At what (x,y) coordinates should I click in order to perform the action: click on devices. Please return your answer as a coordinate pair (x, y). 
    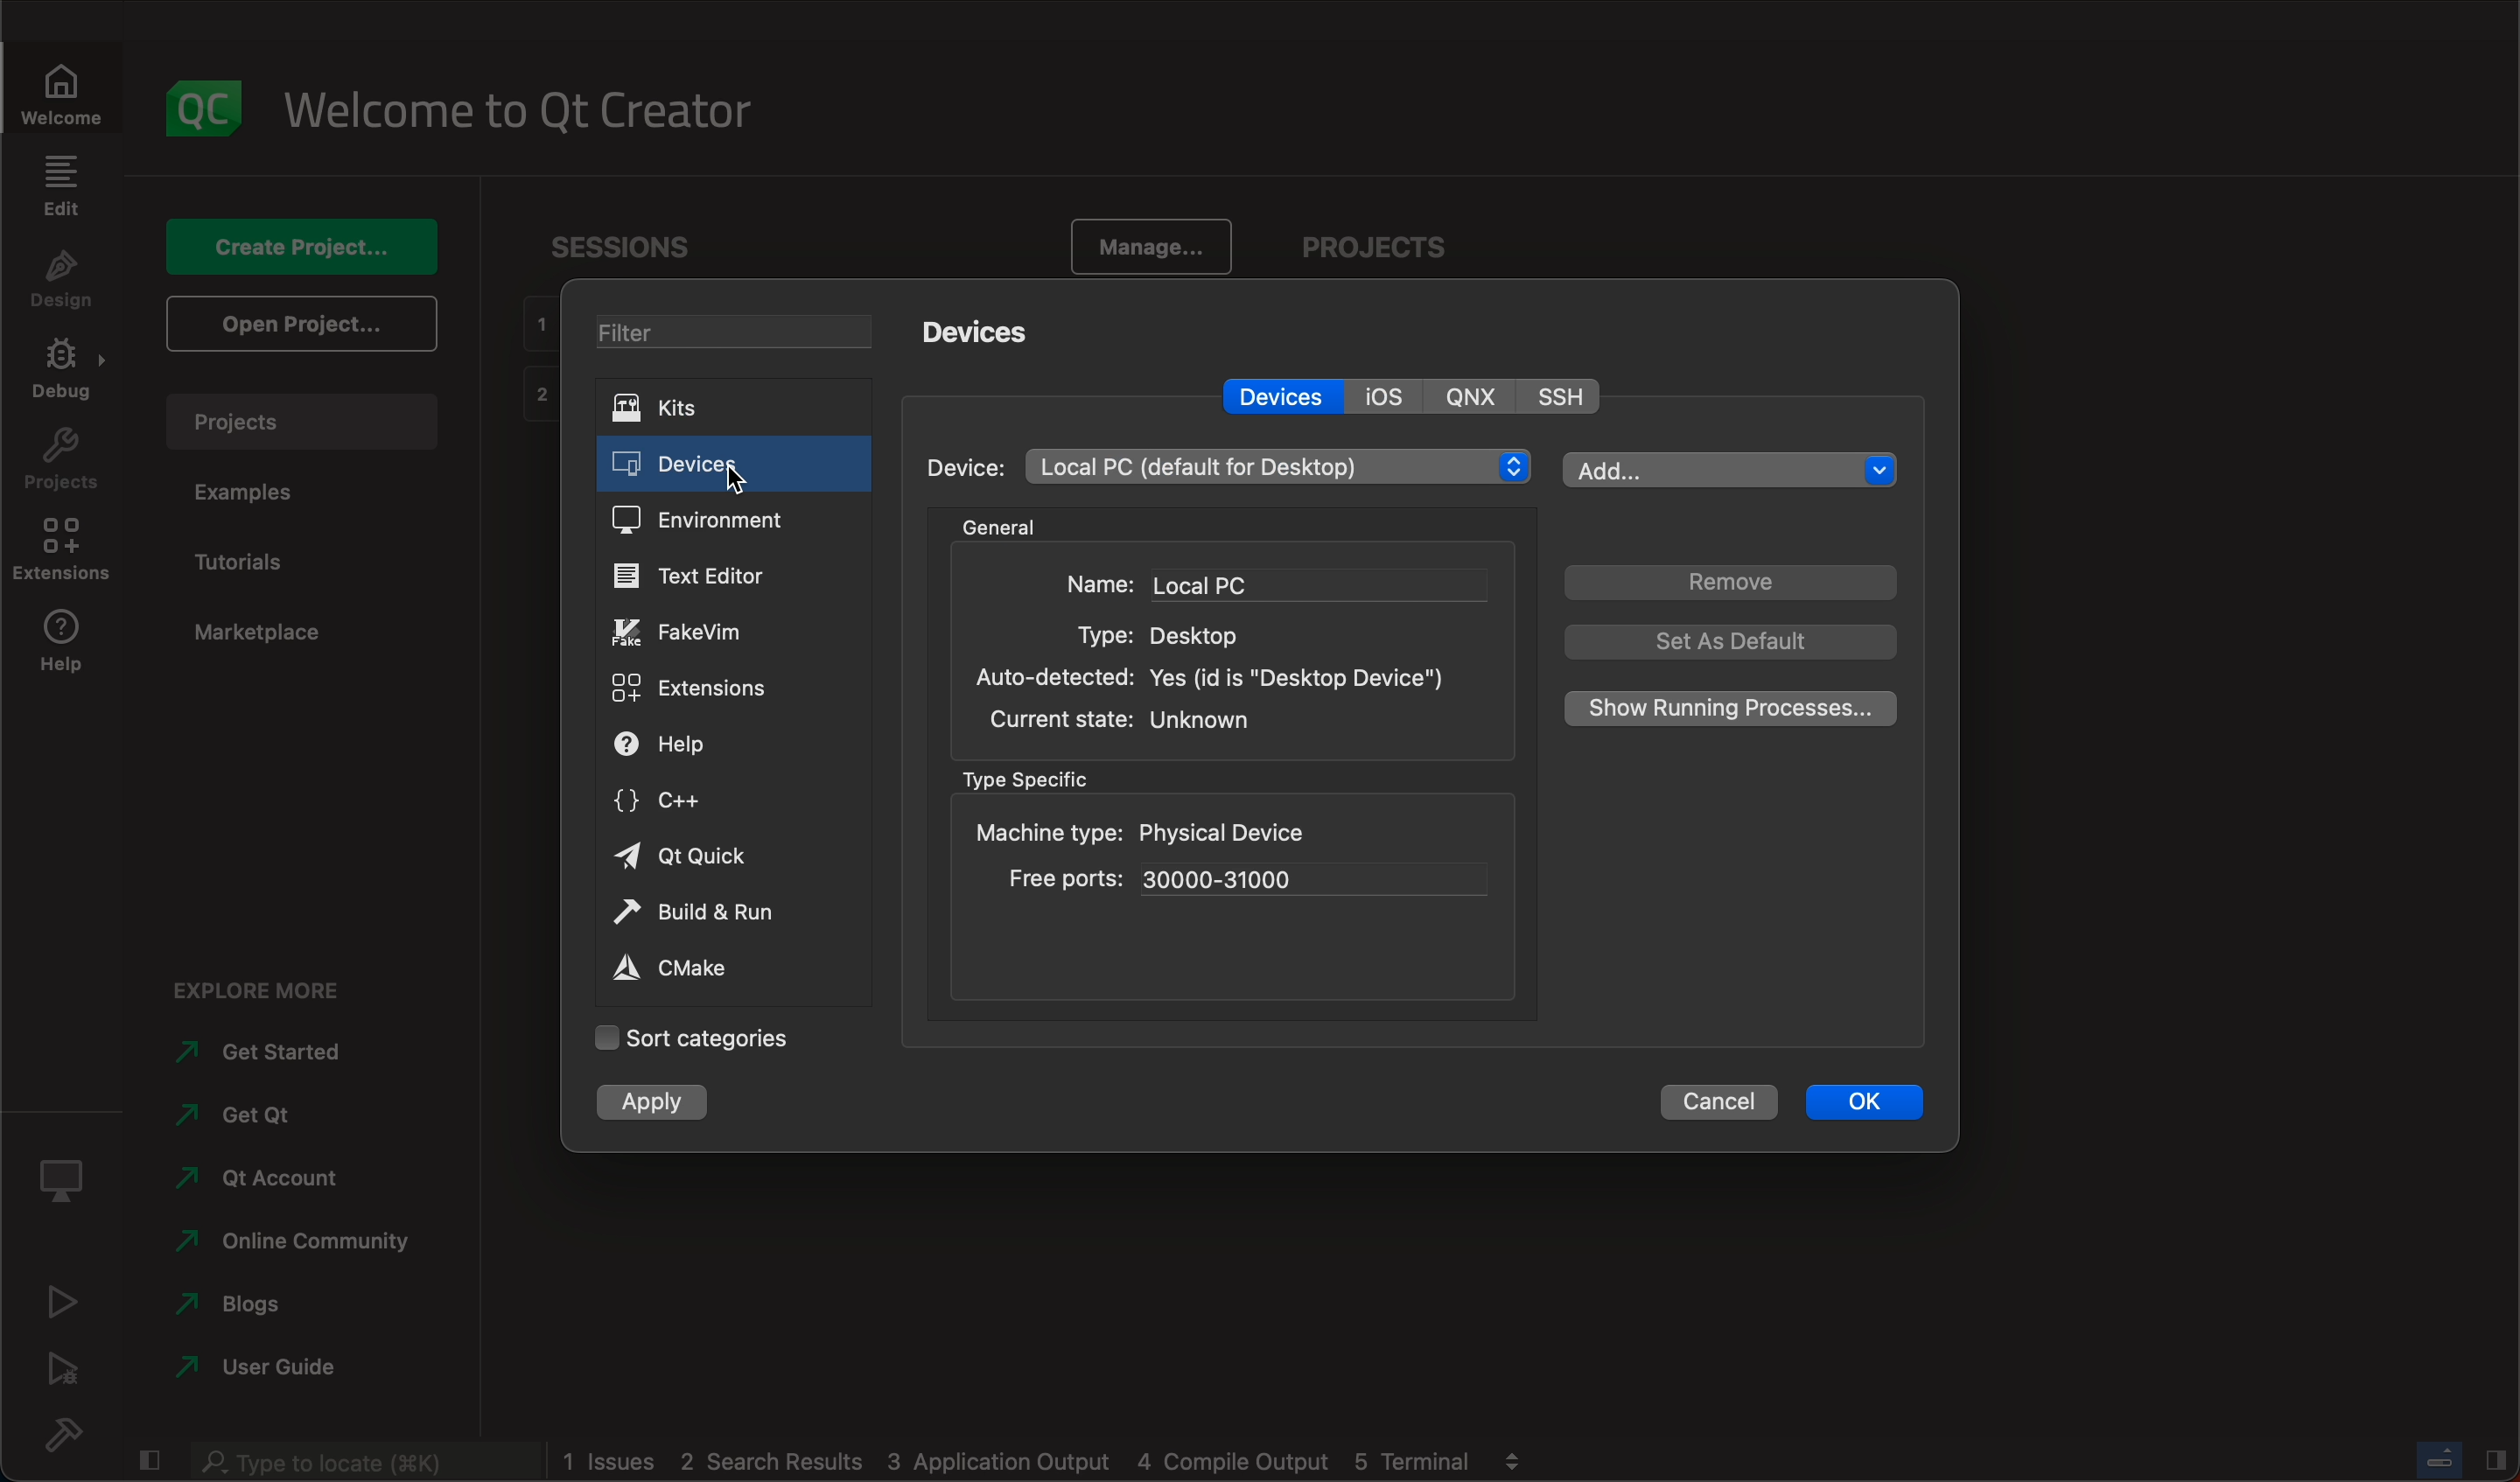
    Looking at the image, I should click on (990, 330).